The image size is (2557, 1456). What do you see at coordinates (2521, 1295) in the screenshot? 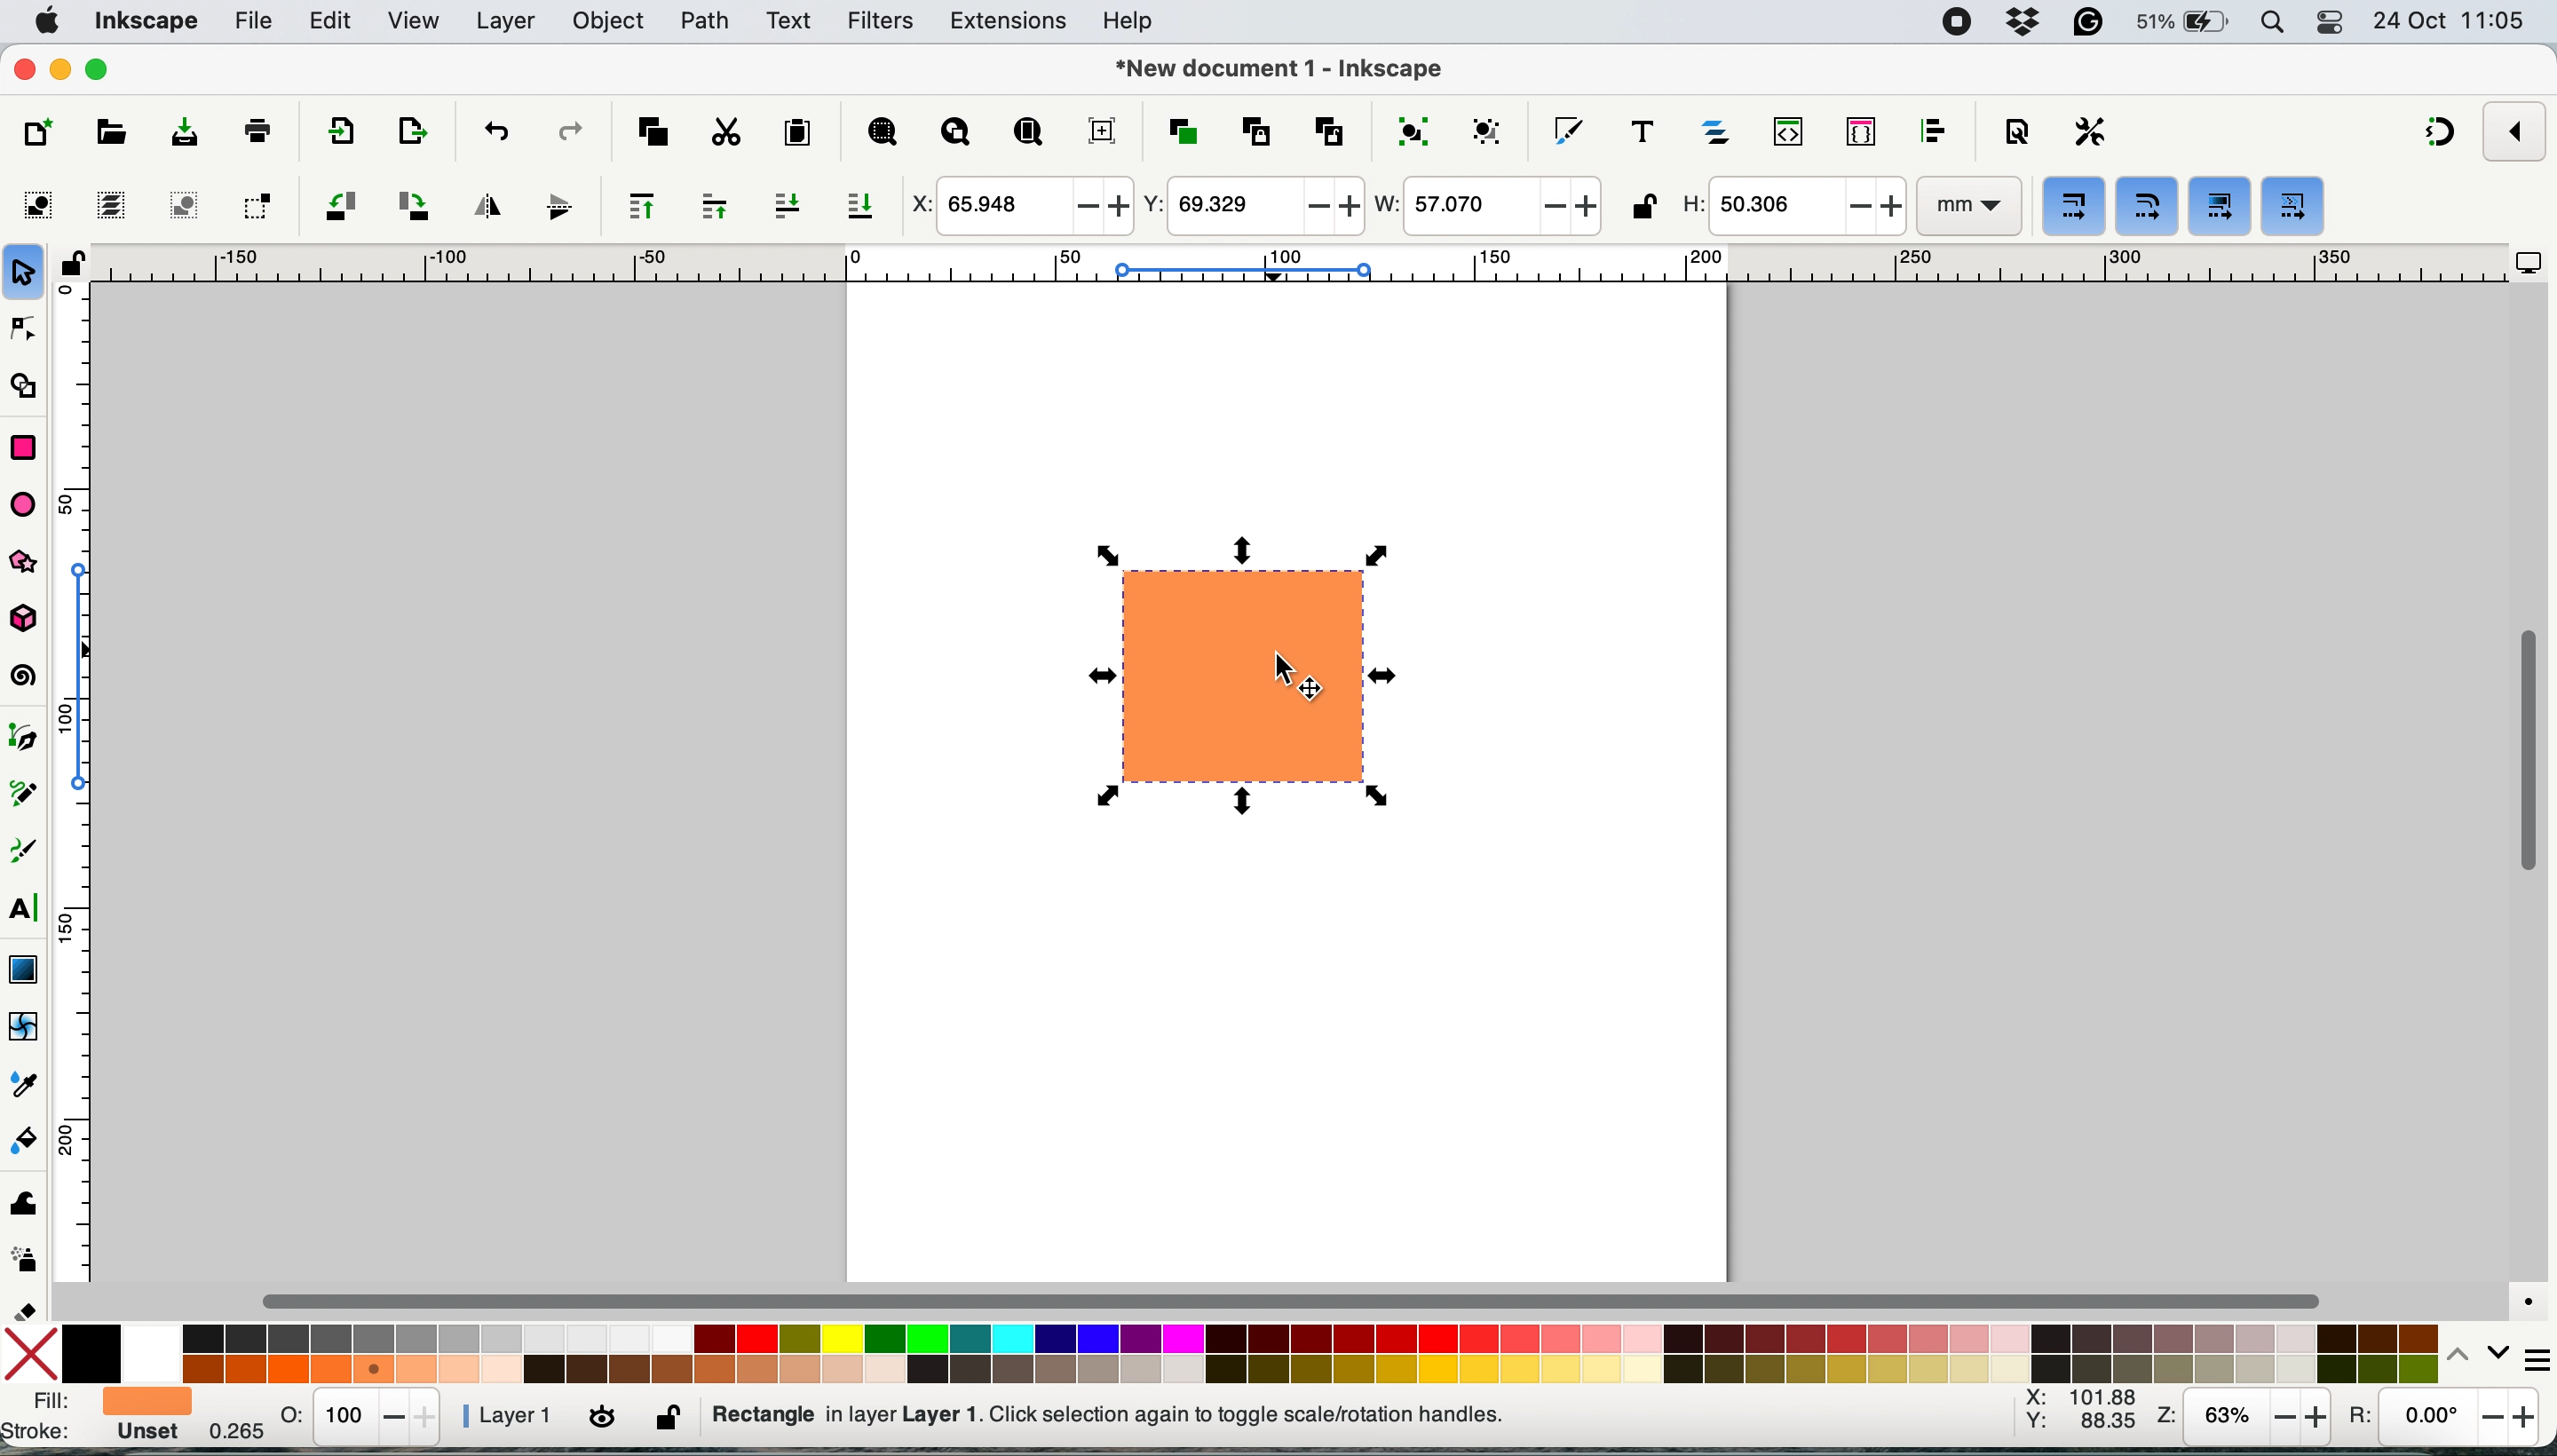
I see `color managed mode` at bounding box center [2521, 1295].